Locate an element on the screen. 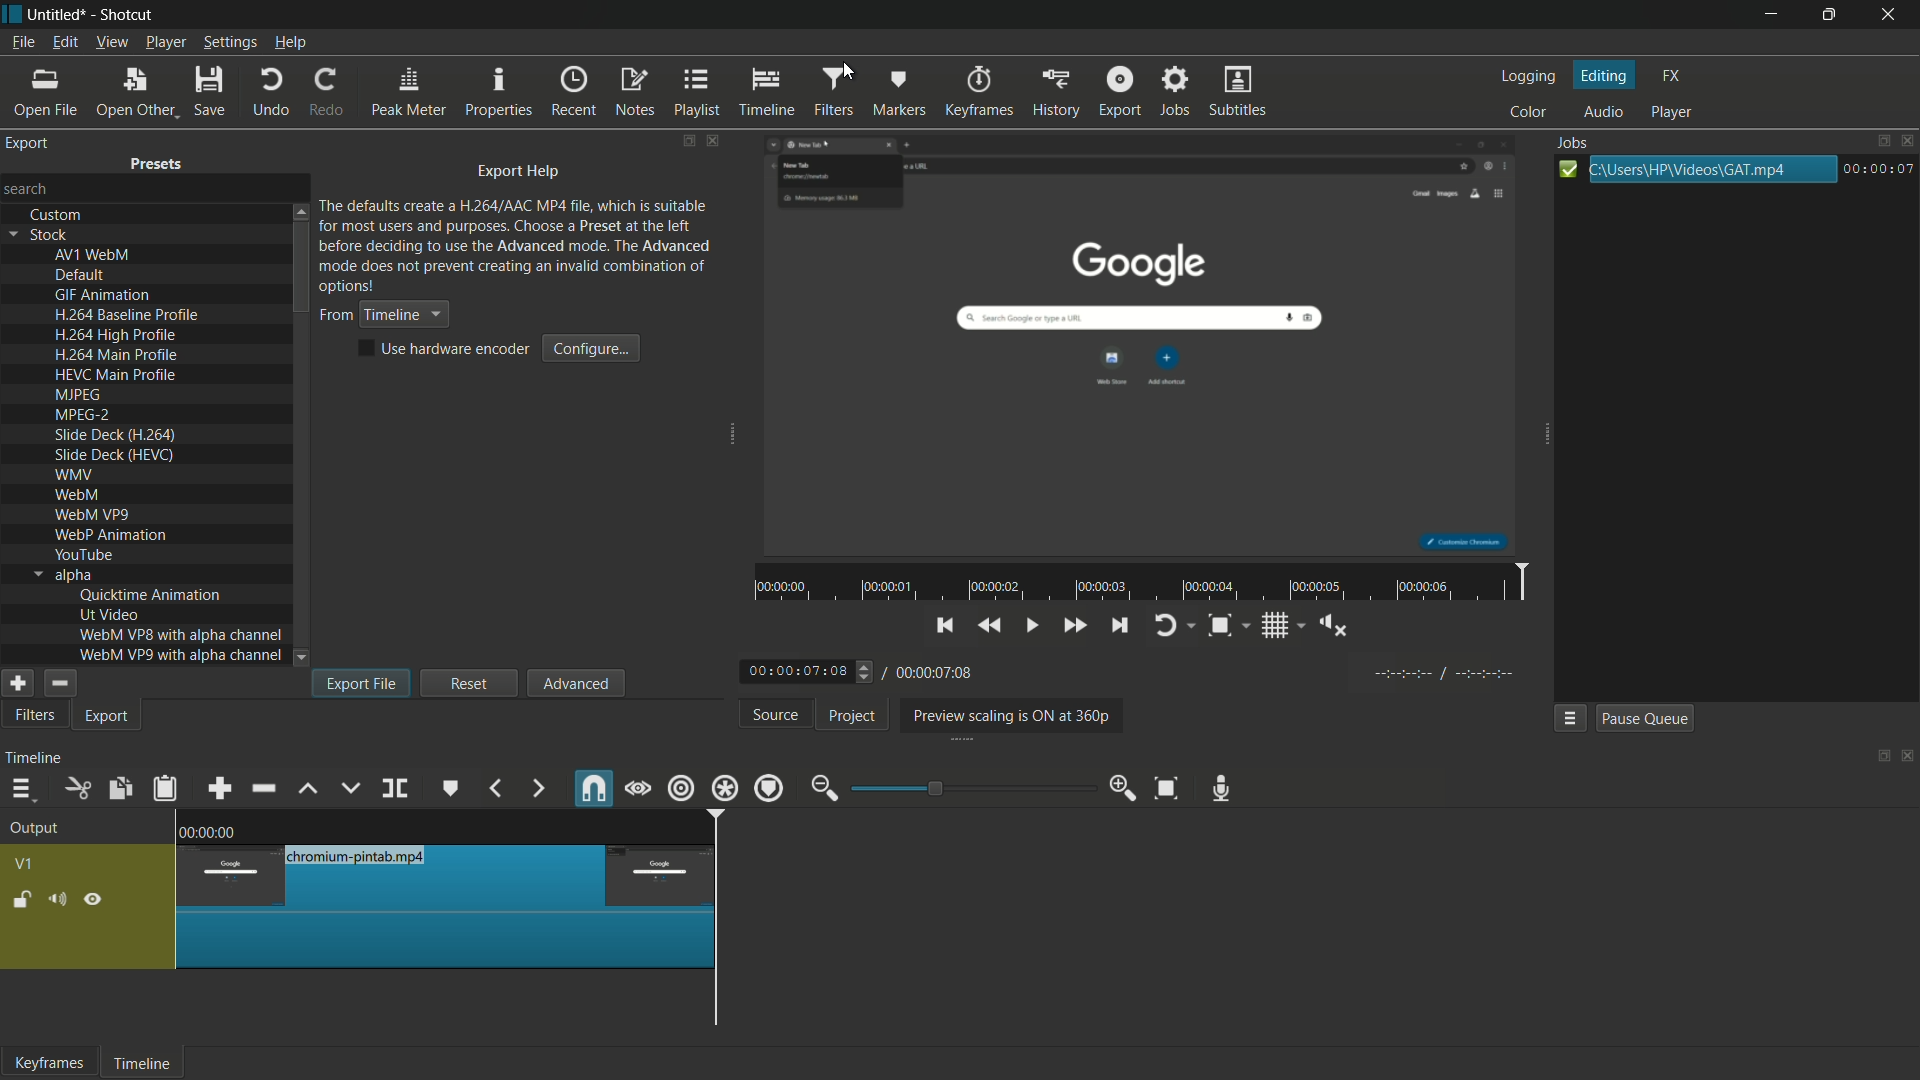 This screenshot has height=1080, width=1920. toggle play or pause is located at coordinates (1028, 624).